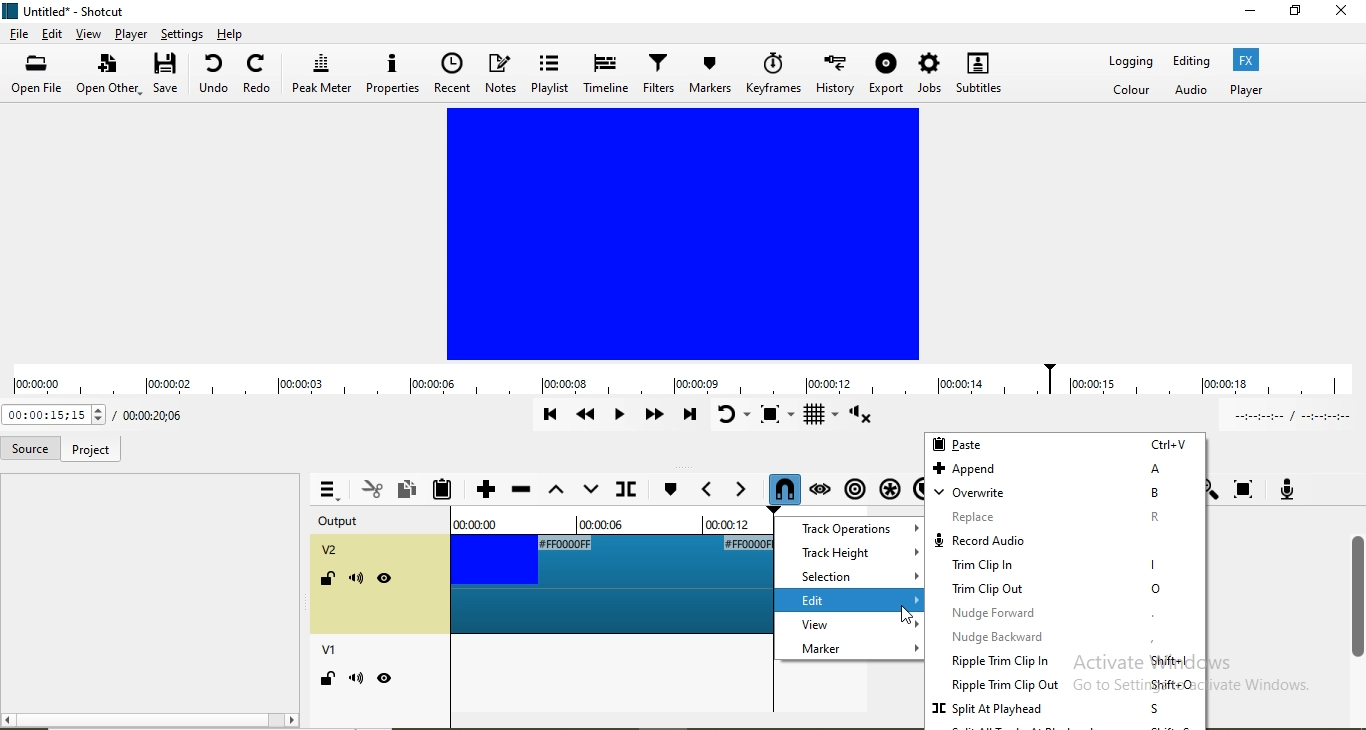 The image size is (1366, 730). What do you see at coordinates (710, 74) in the screenshot?
I see `markers` at bounding box center [710, 74].